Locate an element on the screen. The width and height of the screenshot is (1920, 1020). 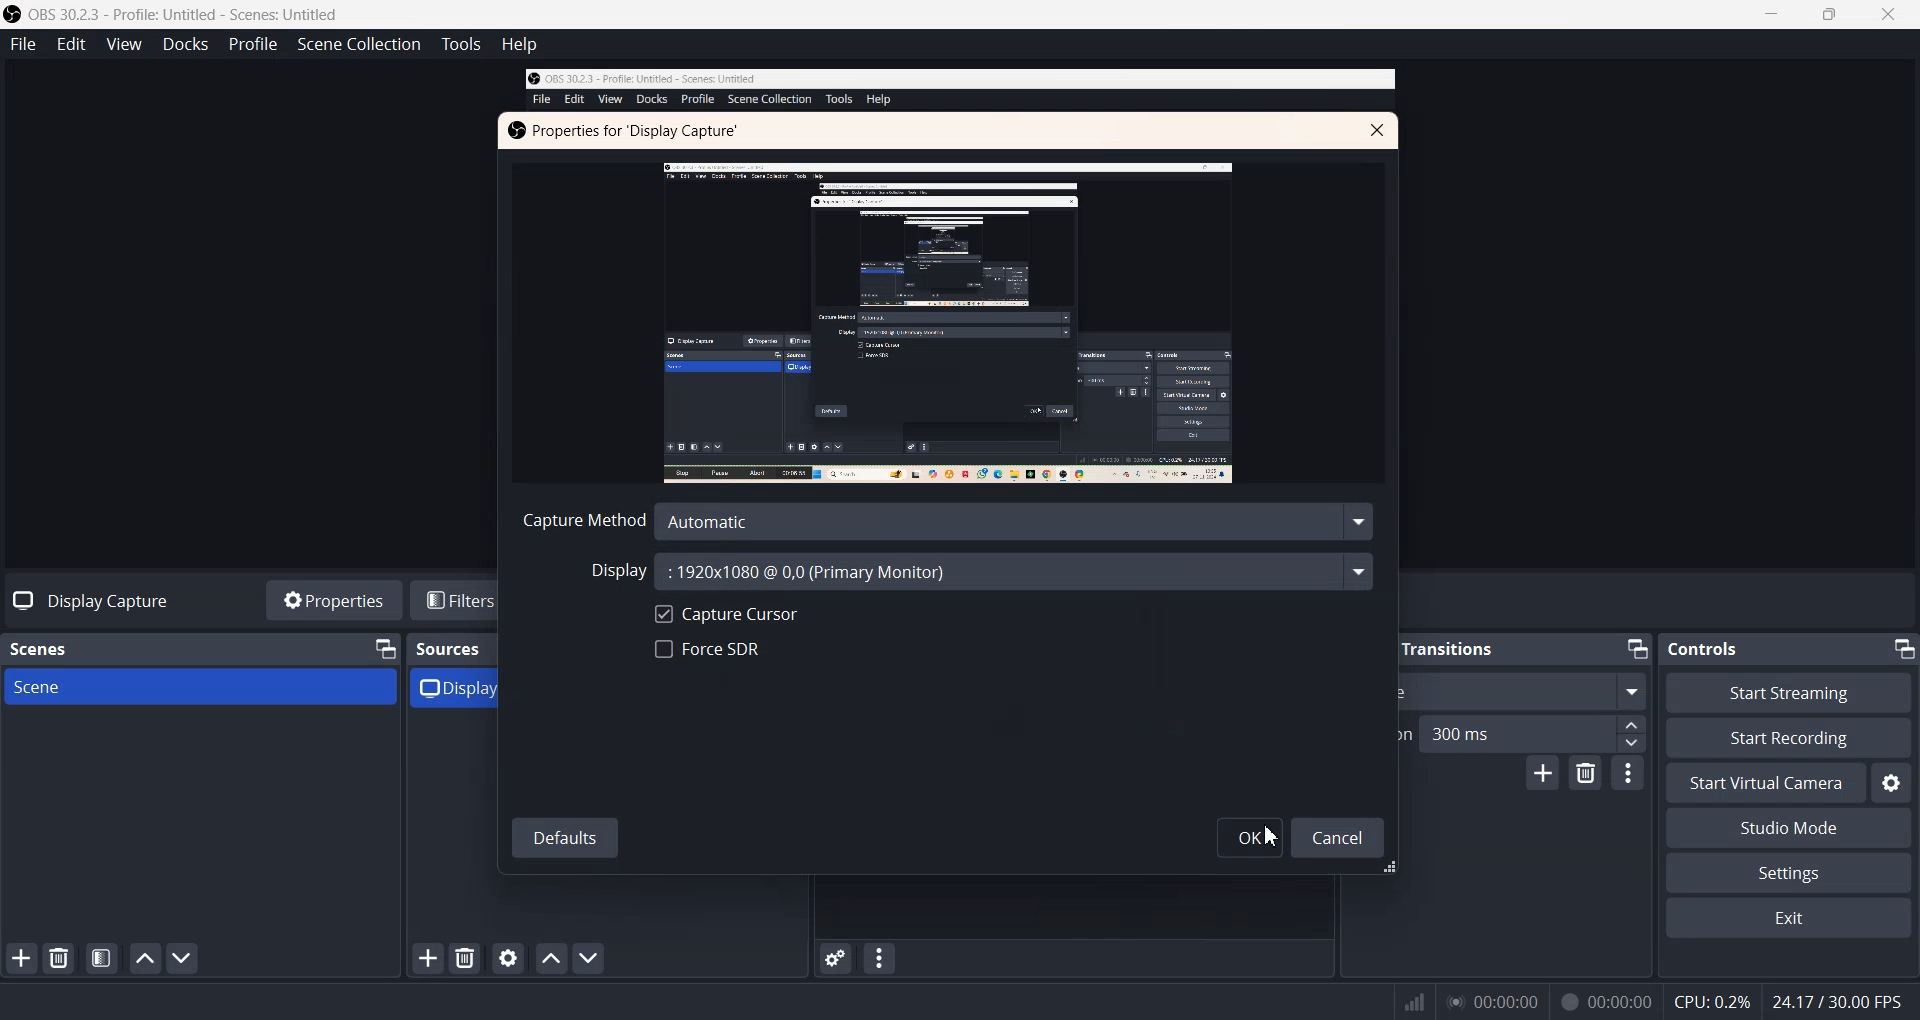
Add Sources is located at coordinates (428, 958).